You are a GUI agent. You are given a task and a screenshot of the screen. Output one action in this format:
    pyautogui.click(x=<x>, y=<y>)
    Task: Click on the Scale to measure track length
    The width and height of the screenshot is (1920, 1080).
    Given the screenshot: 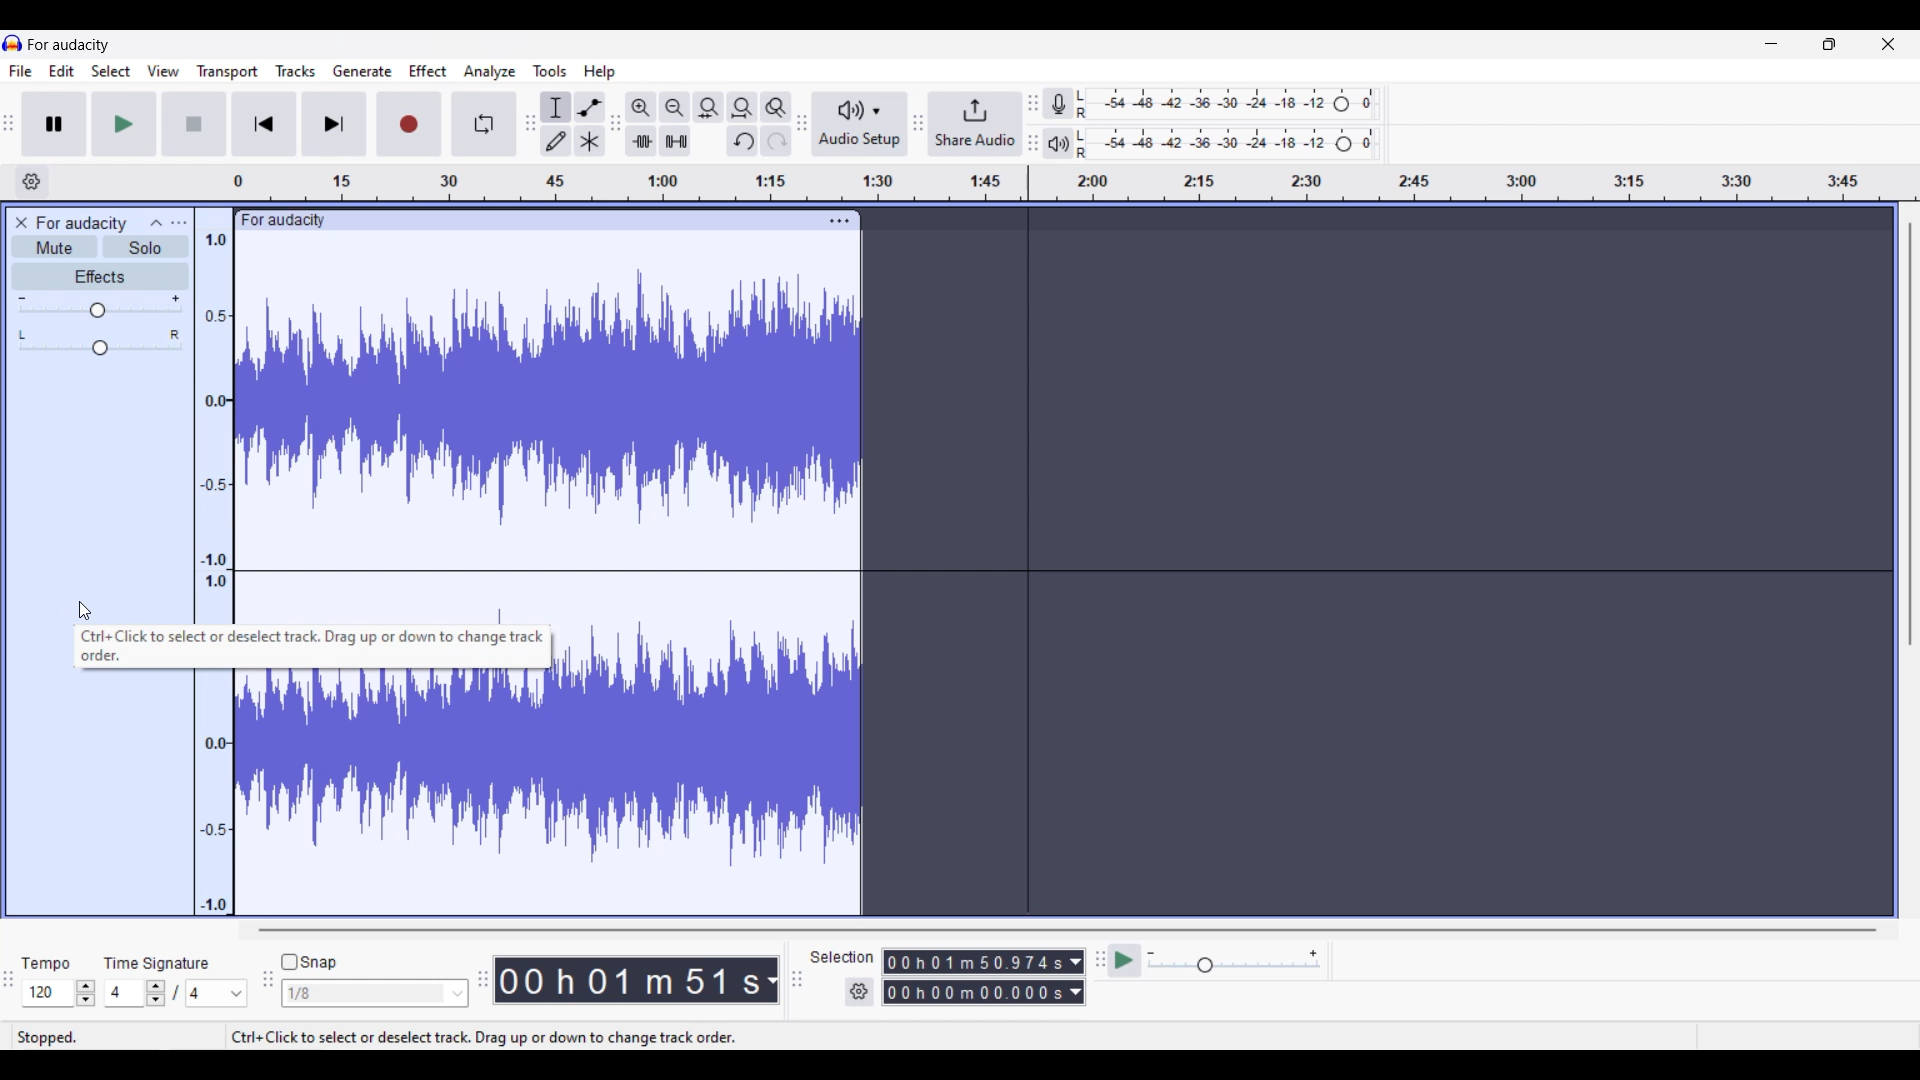 What is the action you would take?
    pyautogui.click(x=1075, y=183)
    